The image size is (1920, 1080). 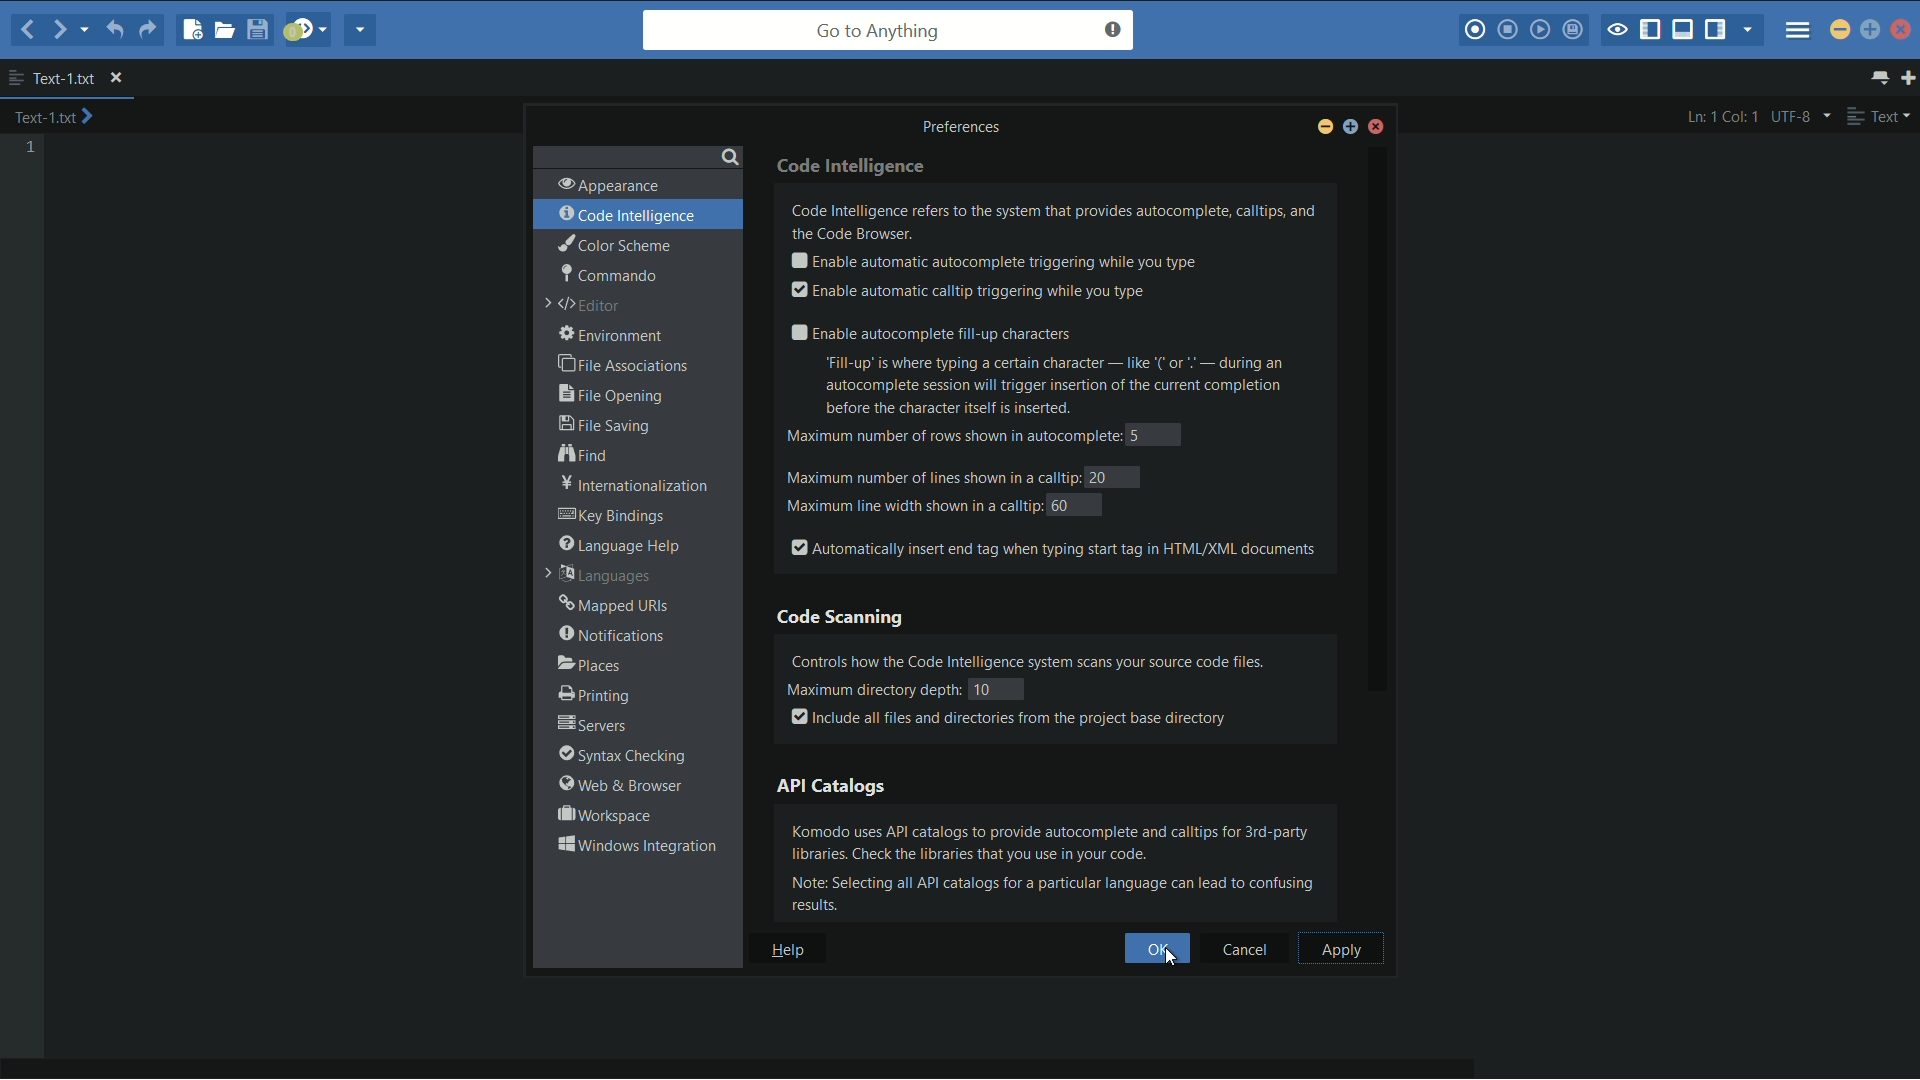 I want to click on cursor, so click(x=1179, y=964).